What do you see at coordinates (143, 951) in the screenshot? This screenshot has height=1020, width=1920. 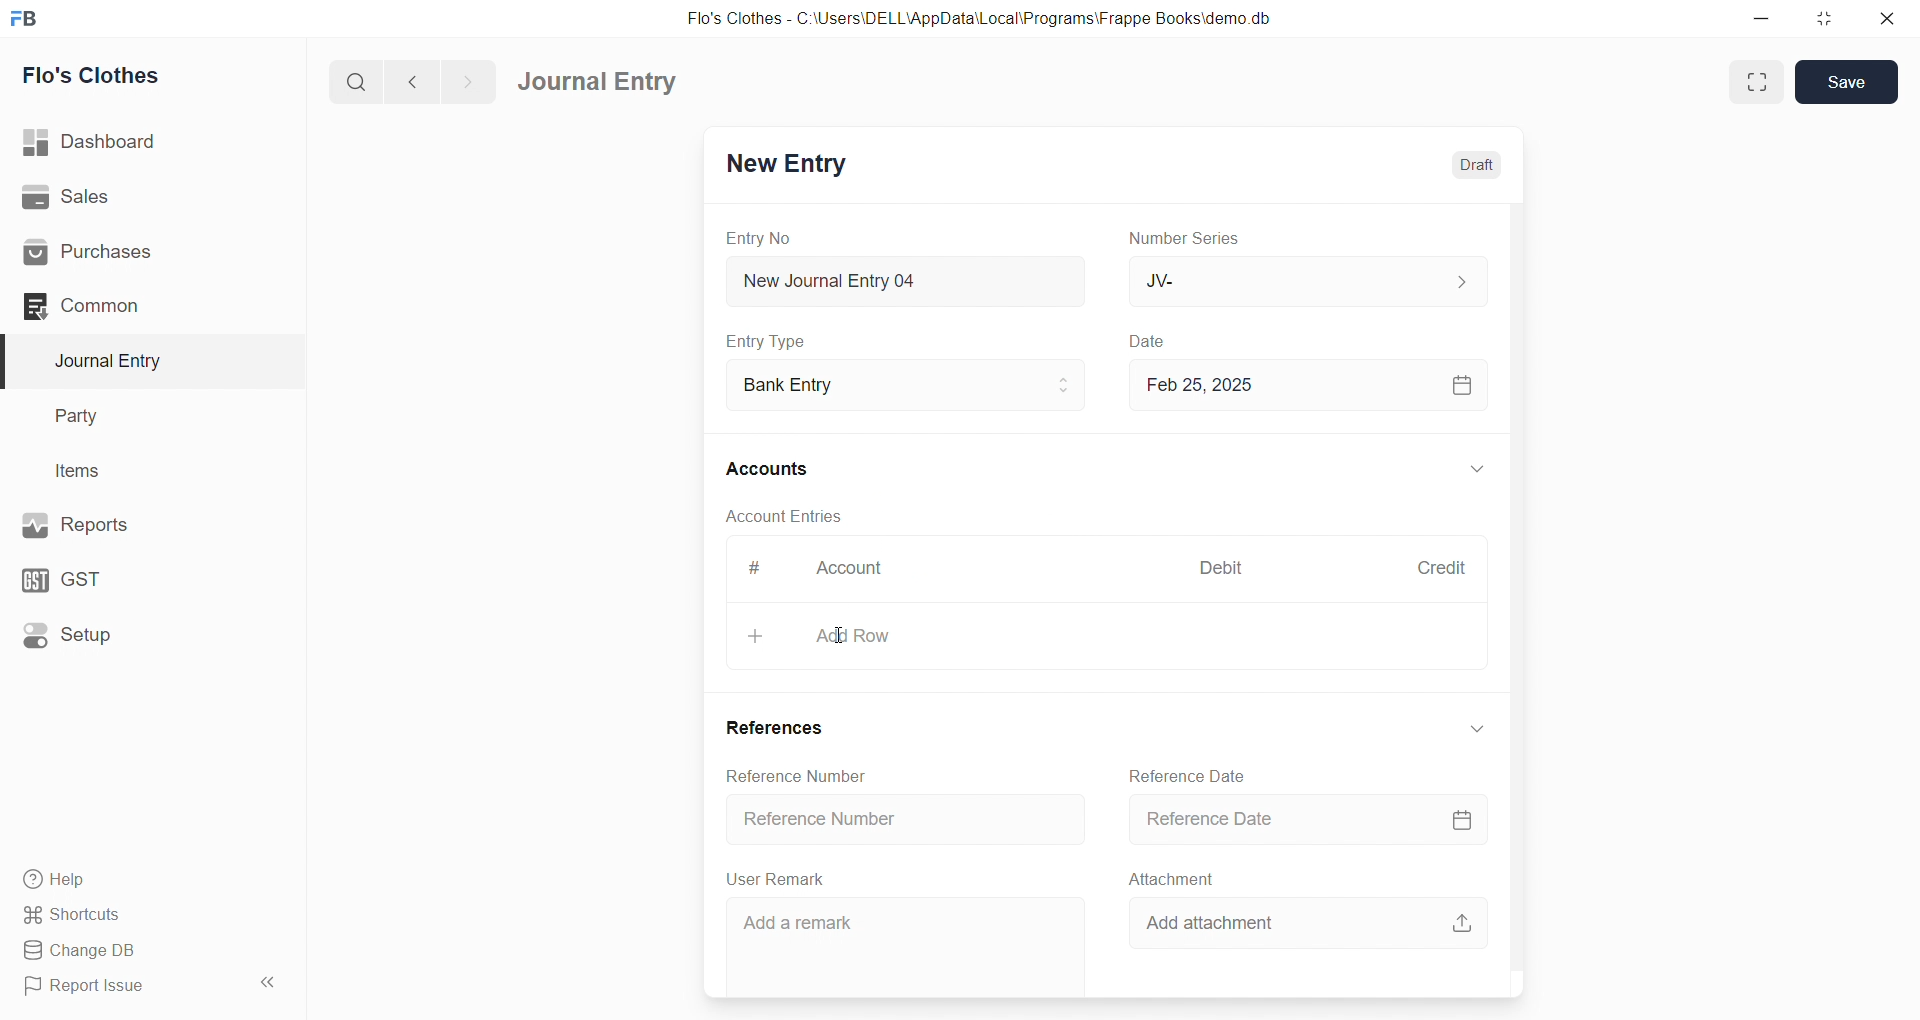 I see `Change DB` at bounding box center [143, 951].